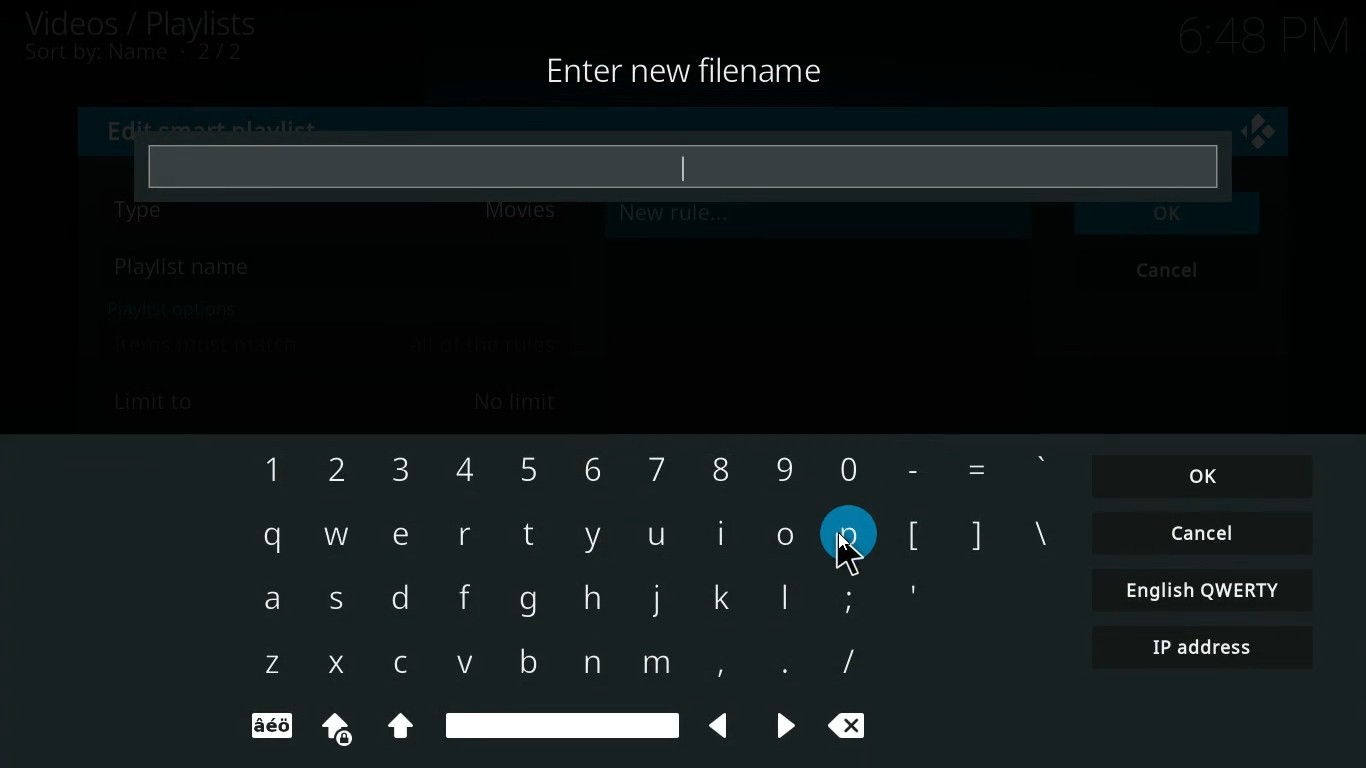  I want to click on backward, so click(712, 726).